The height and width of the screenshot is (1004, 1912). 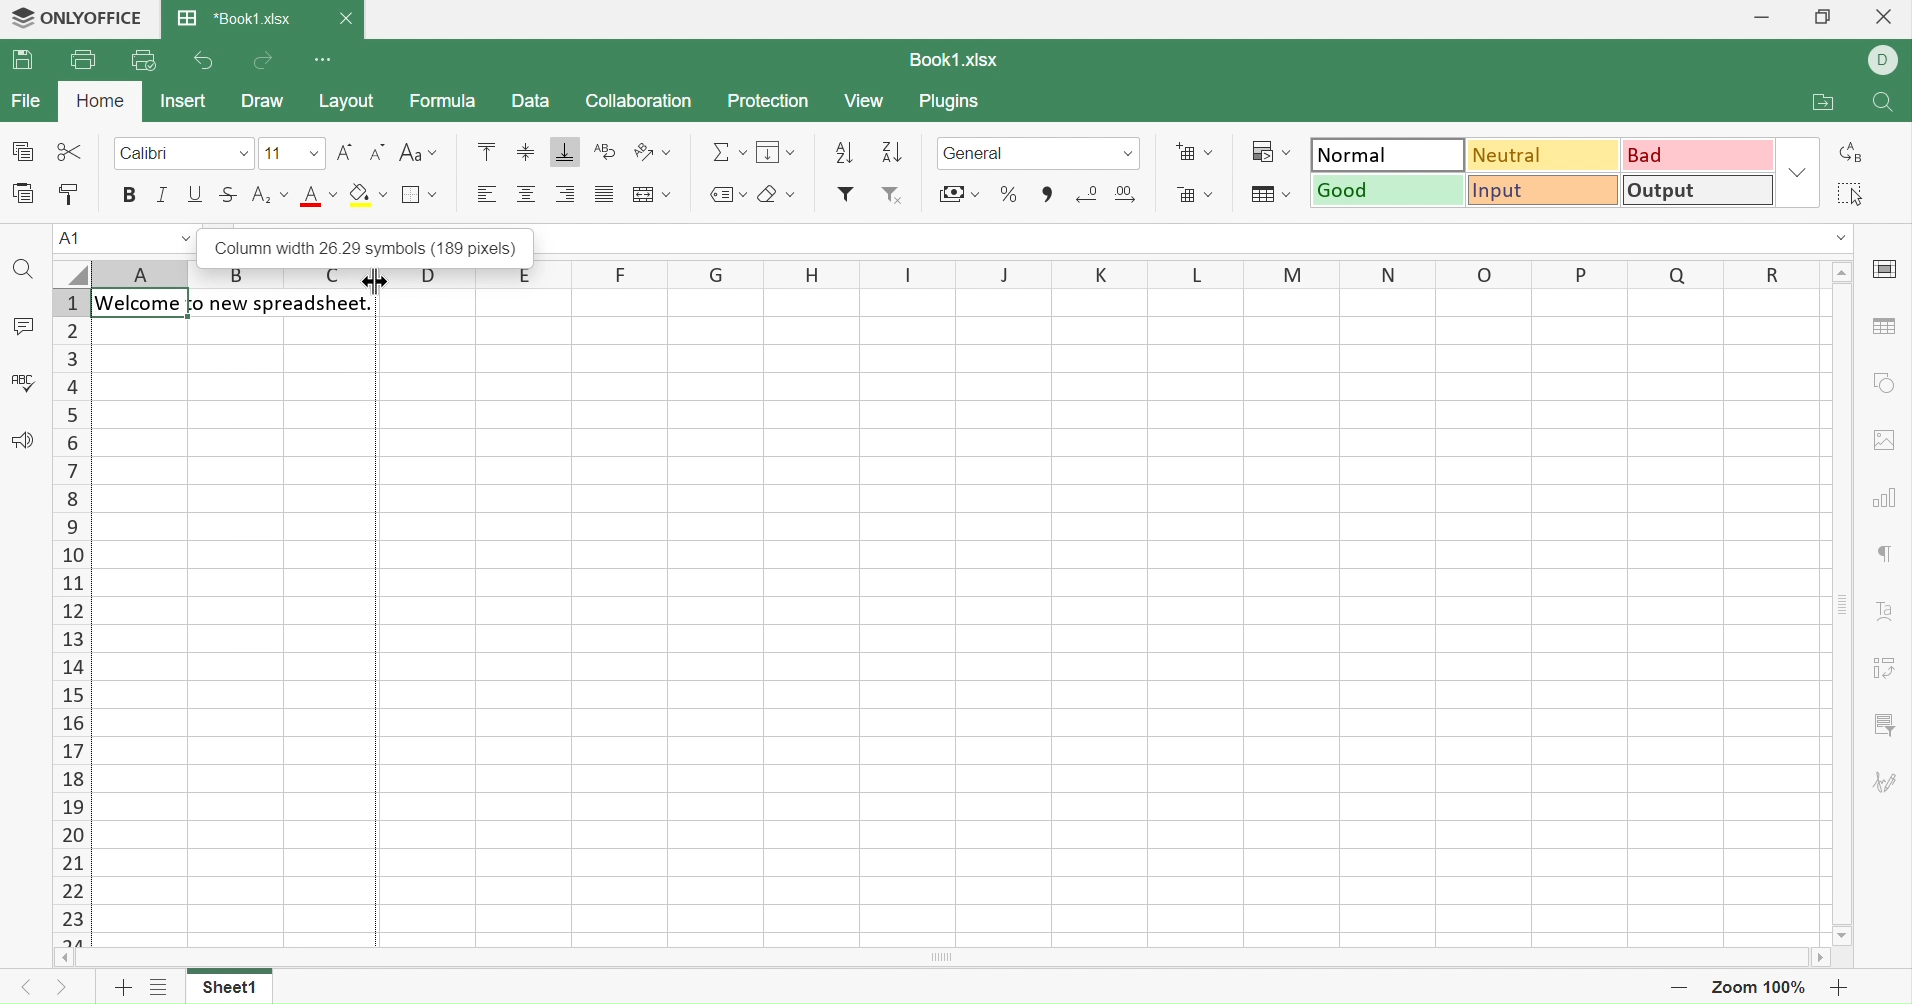 What do you see at coordinates (1844, 933) in the screenshot?
I see `Scroll Down` at bounding box center [1844, 933].